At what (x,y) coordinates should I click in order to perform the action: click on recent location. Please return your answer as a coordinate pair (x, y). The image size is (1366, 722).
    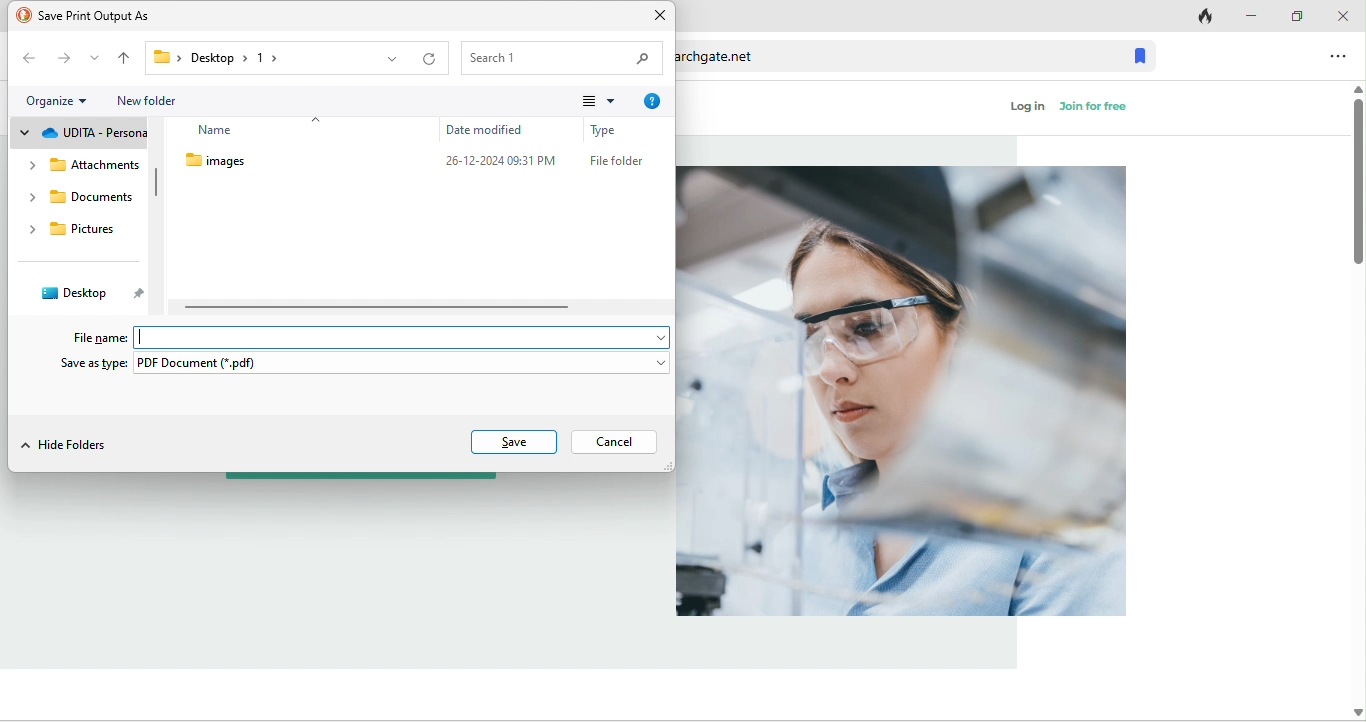
    Looking at the image, I should click on (93, 57).